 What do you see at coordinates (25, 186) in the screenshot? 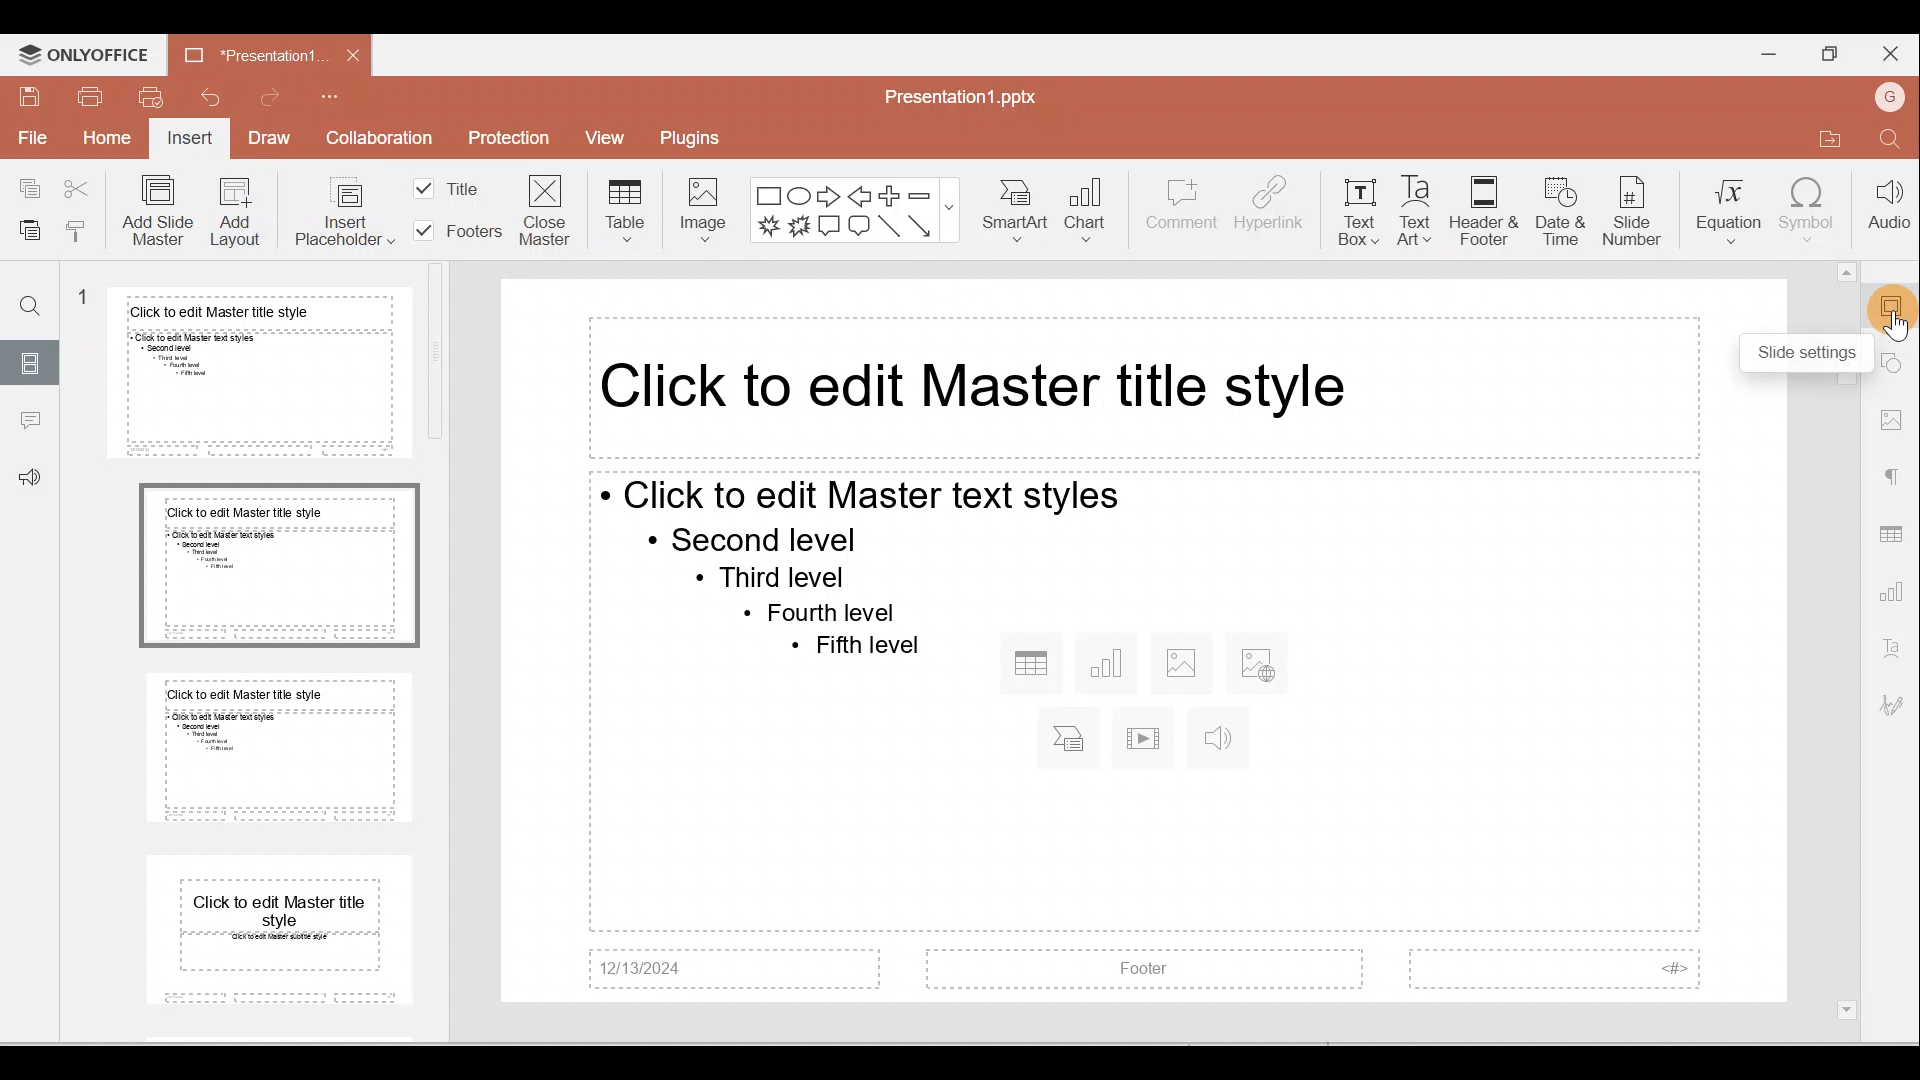
I see `Copy` at bounding box center [25, 186].